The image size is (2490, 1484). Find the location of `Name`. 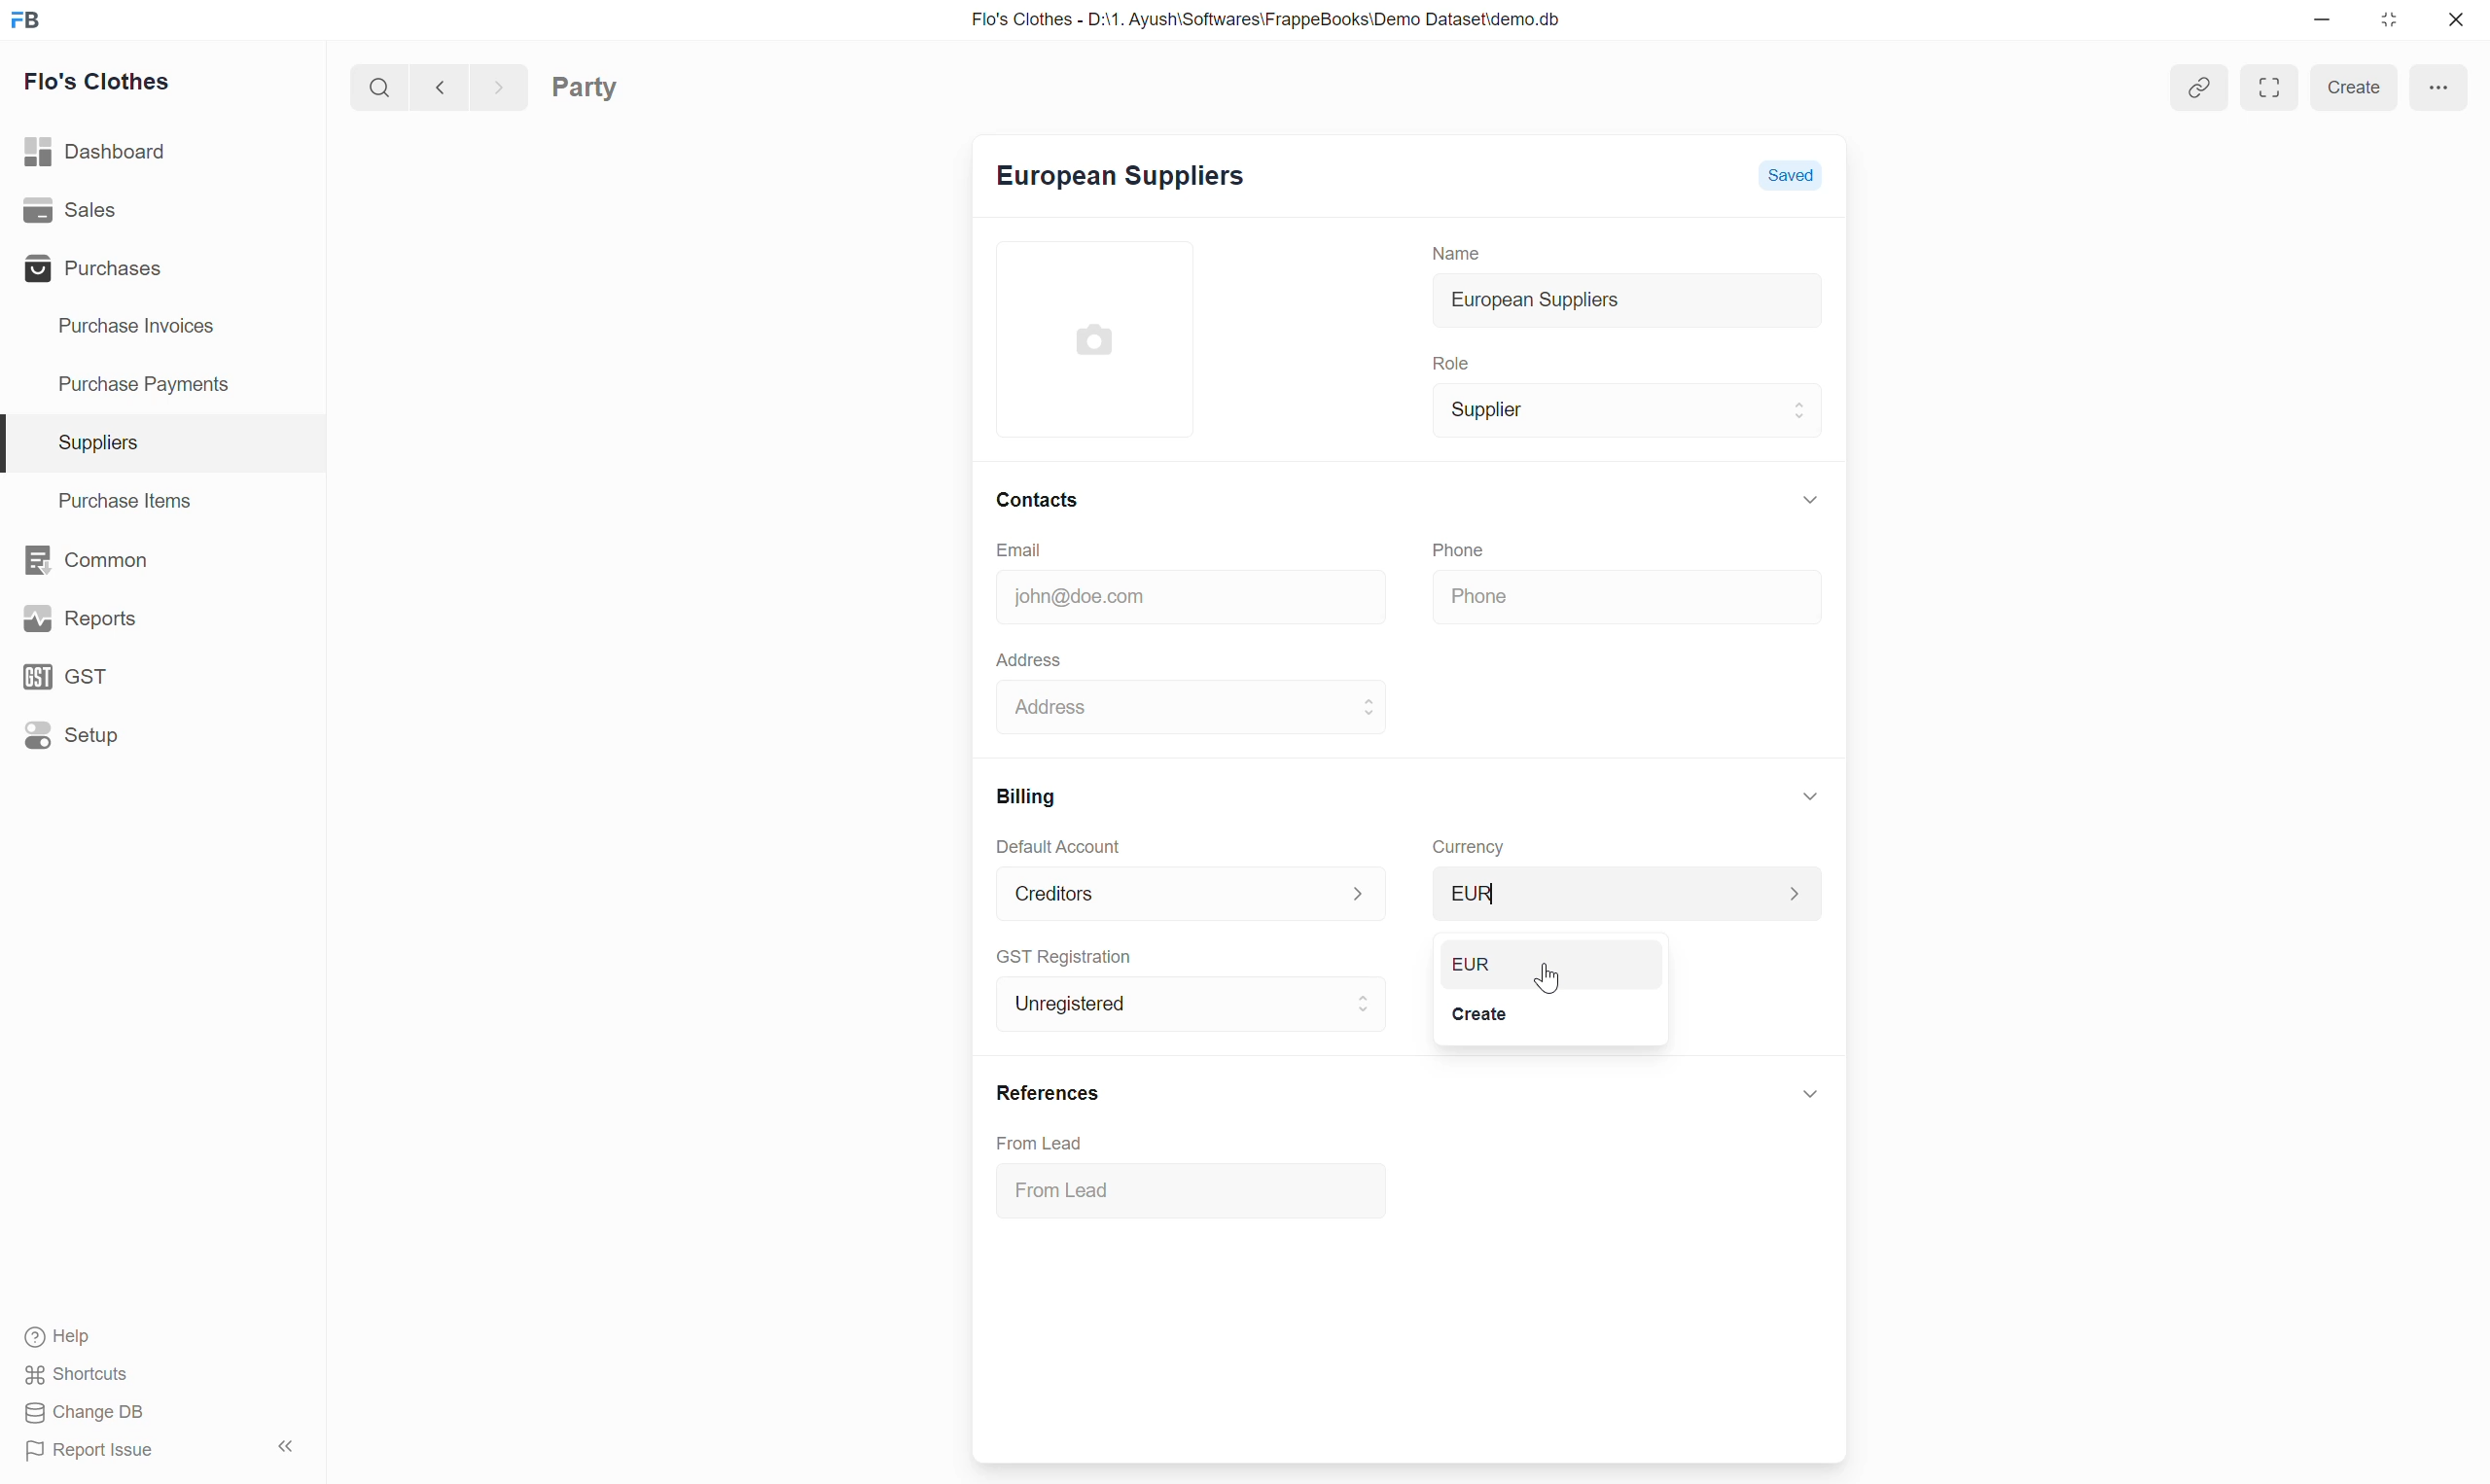

Name is located at coordinates (1445, 247).